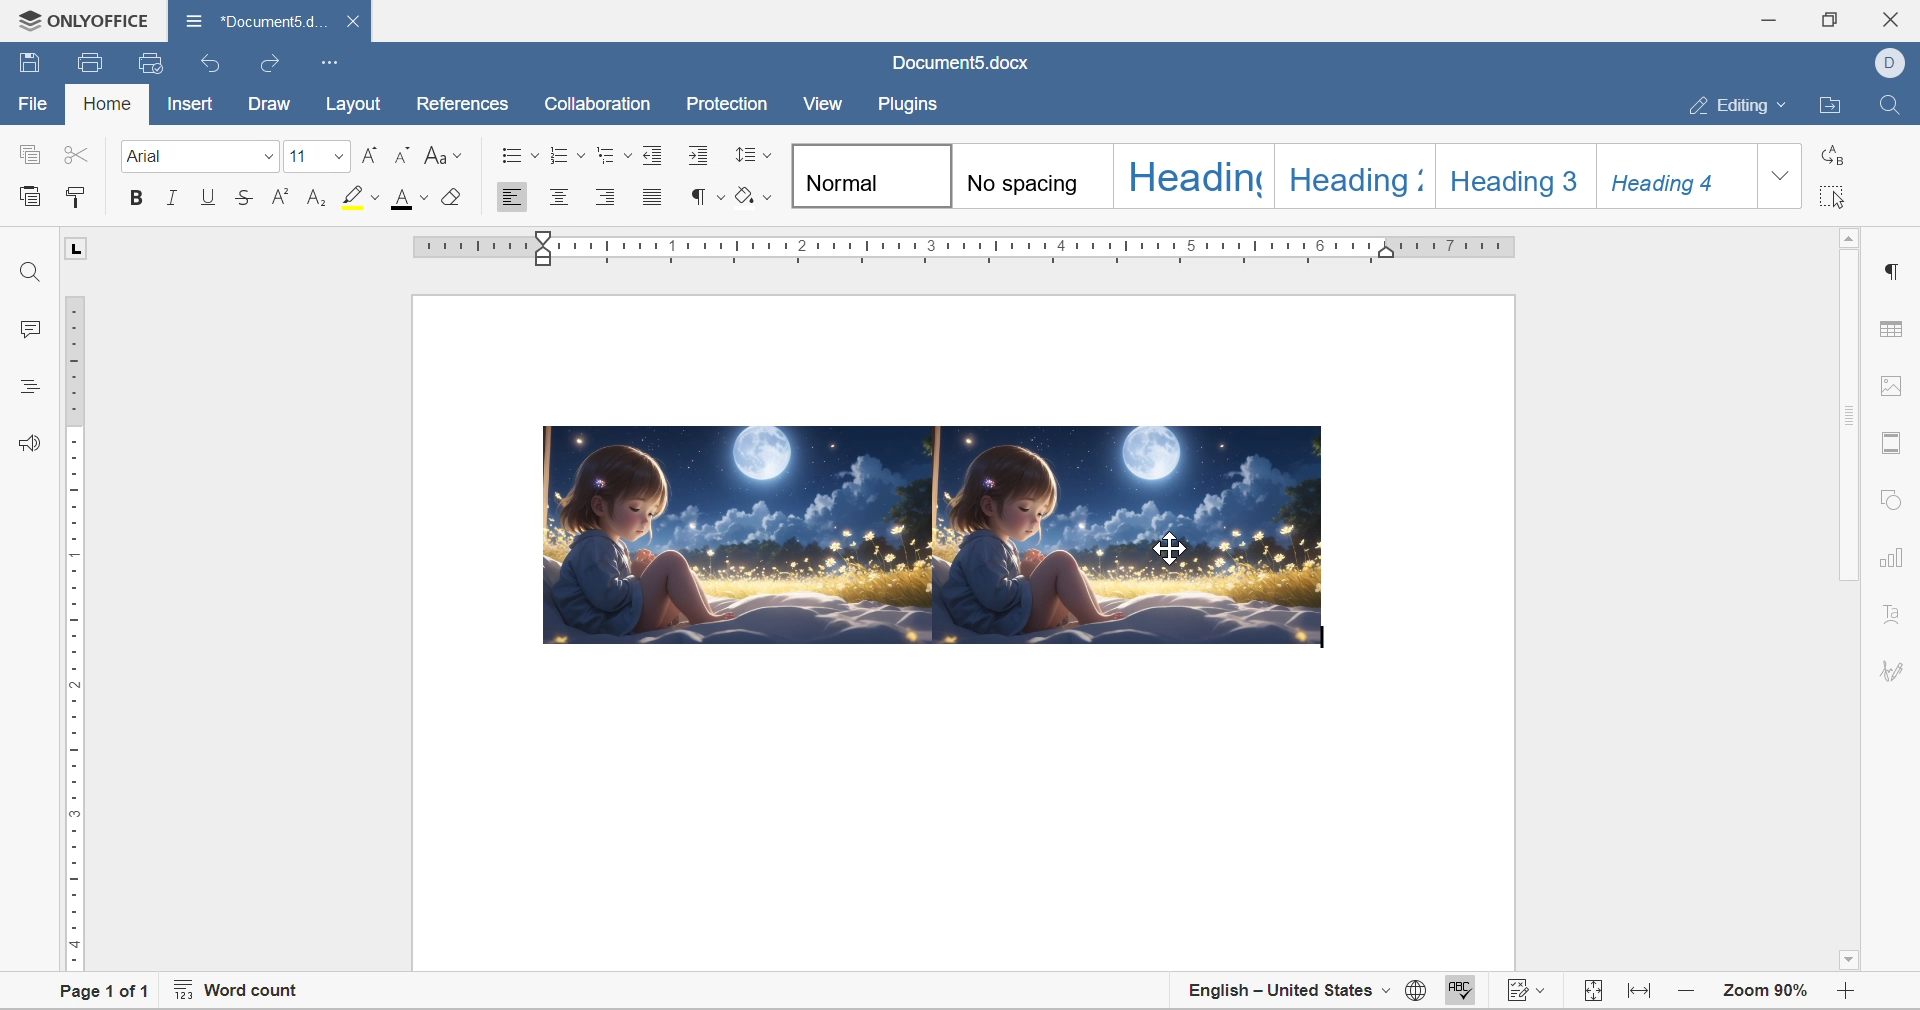 The image size is (1920, 1010). I want to click on Change case, so click(444, 157).